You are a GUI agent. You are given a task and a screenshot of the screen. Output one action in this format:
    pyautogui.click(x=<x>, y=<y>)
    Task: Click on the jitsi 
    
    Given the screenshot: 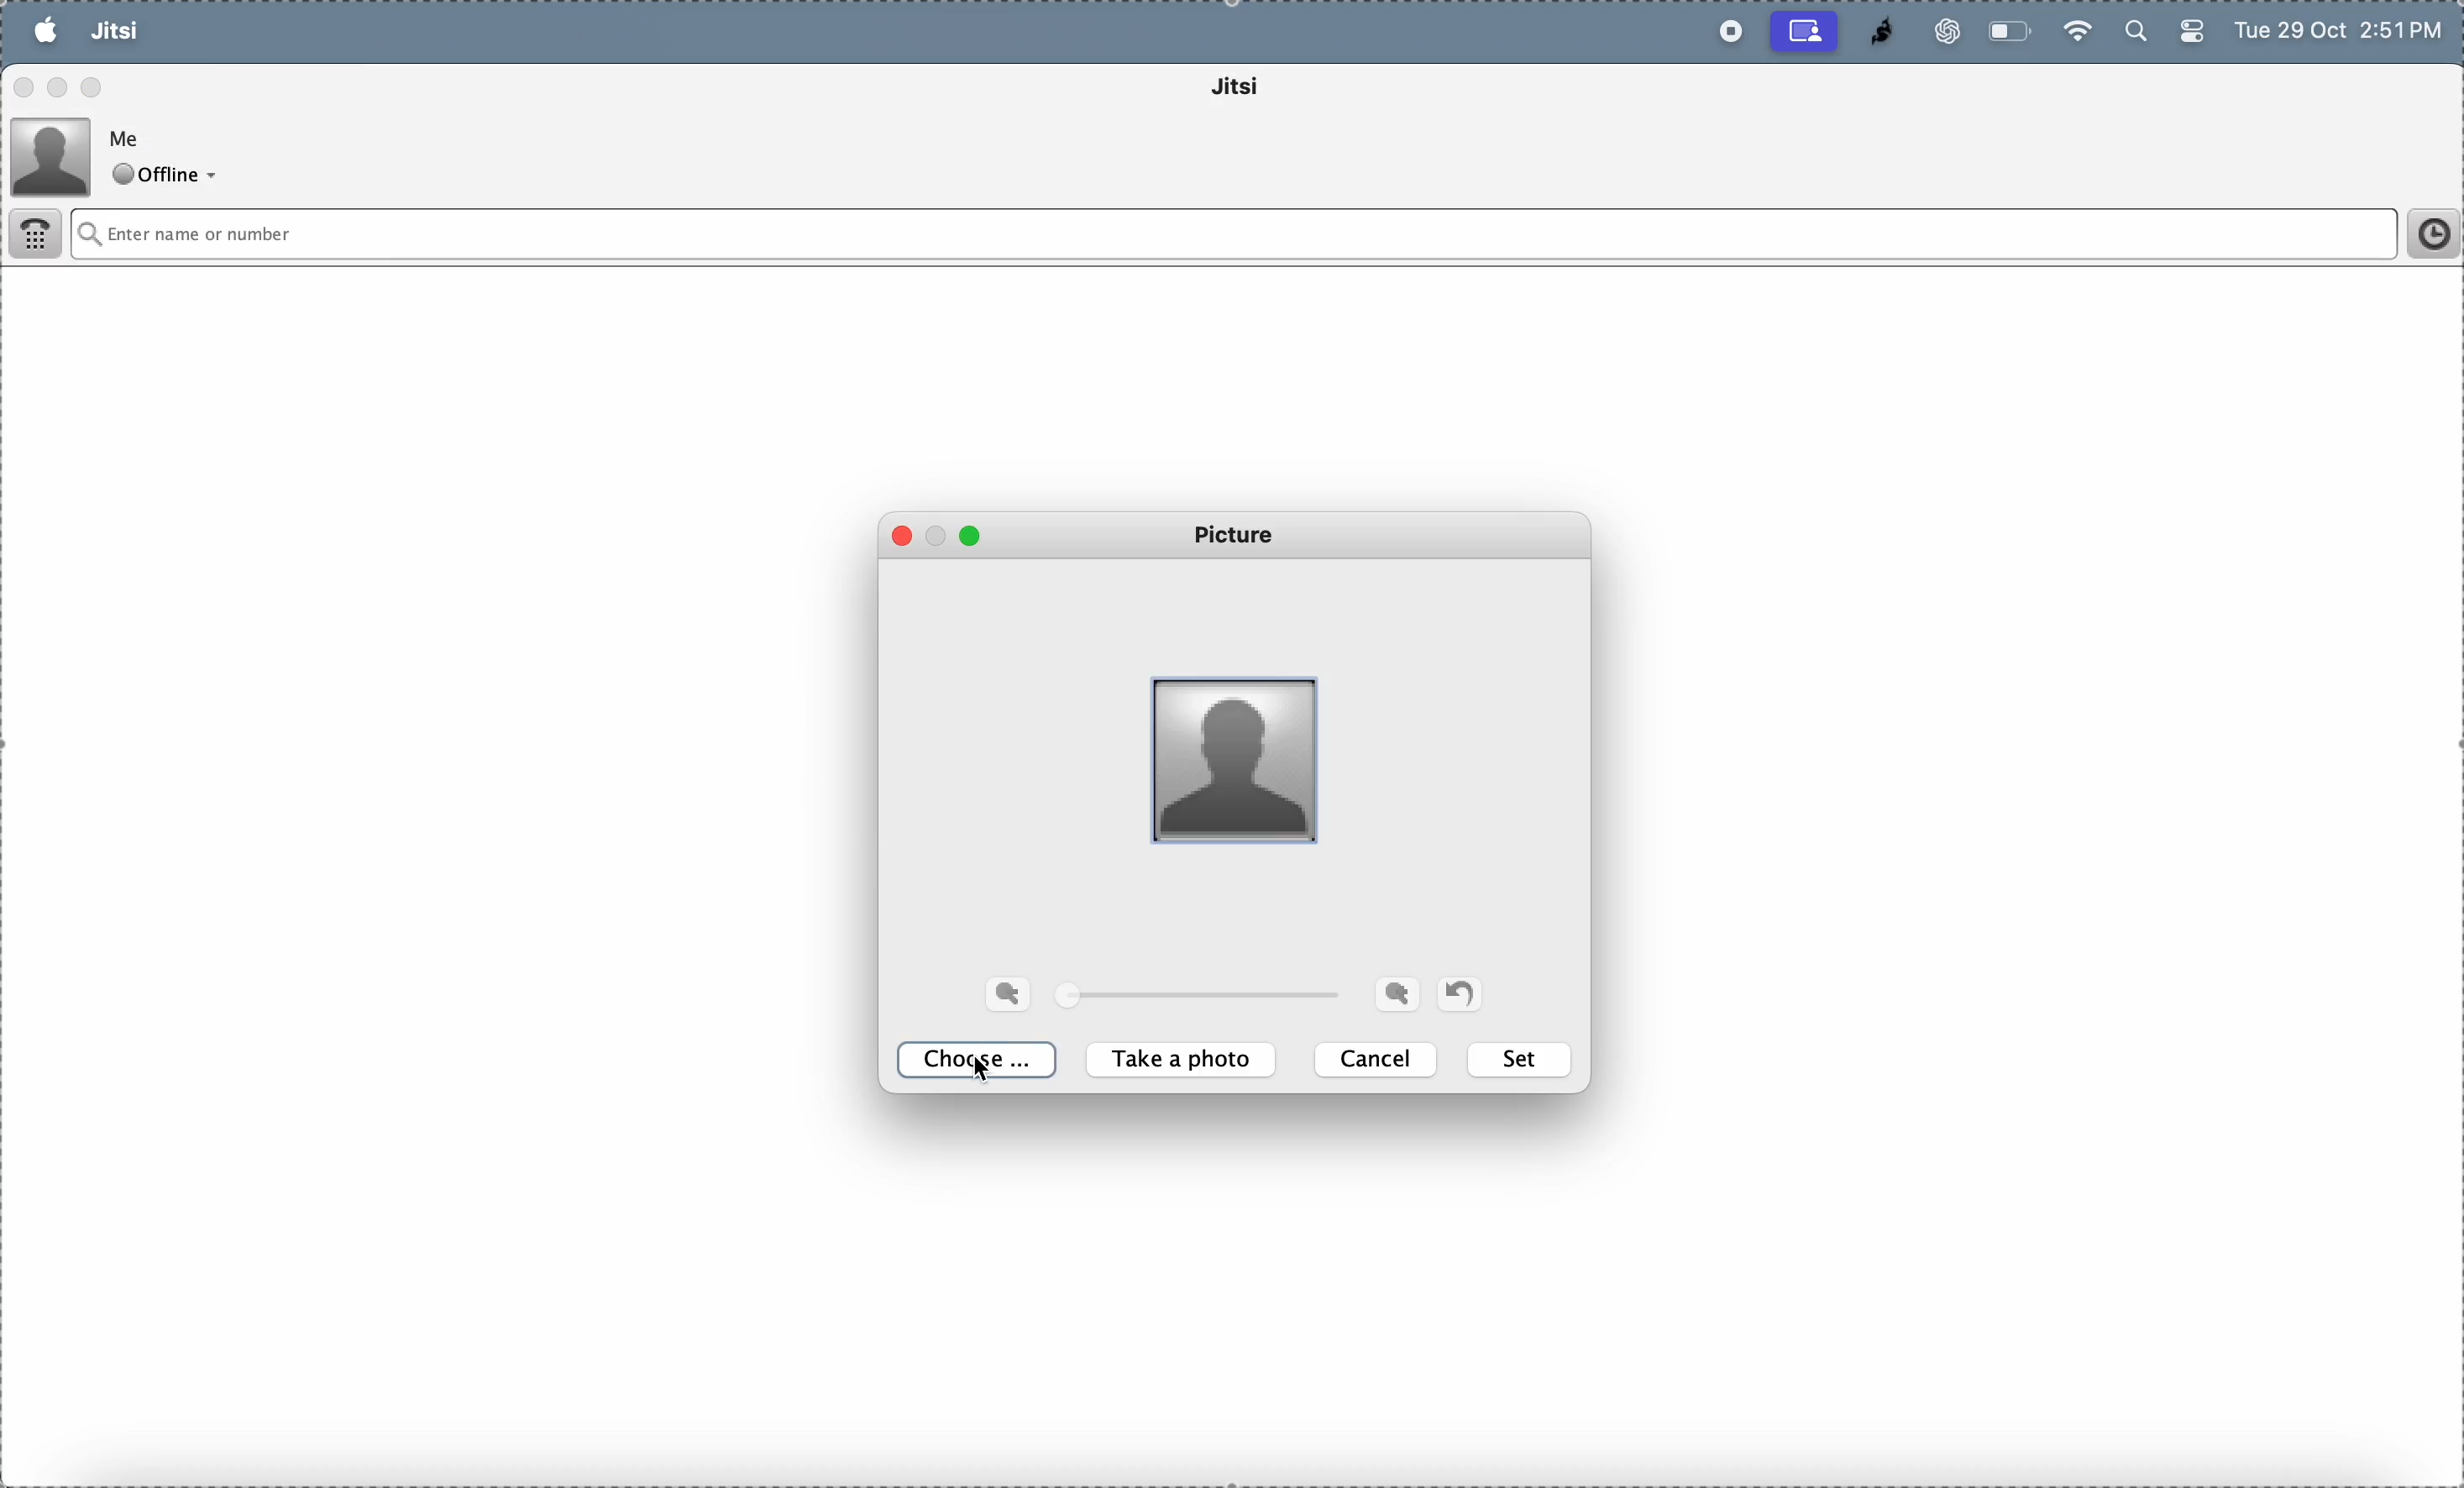 What is the action you would take?
    pyautogui.click(x=1263, y=90)
    